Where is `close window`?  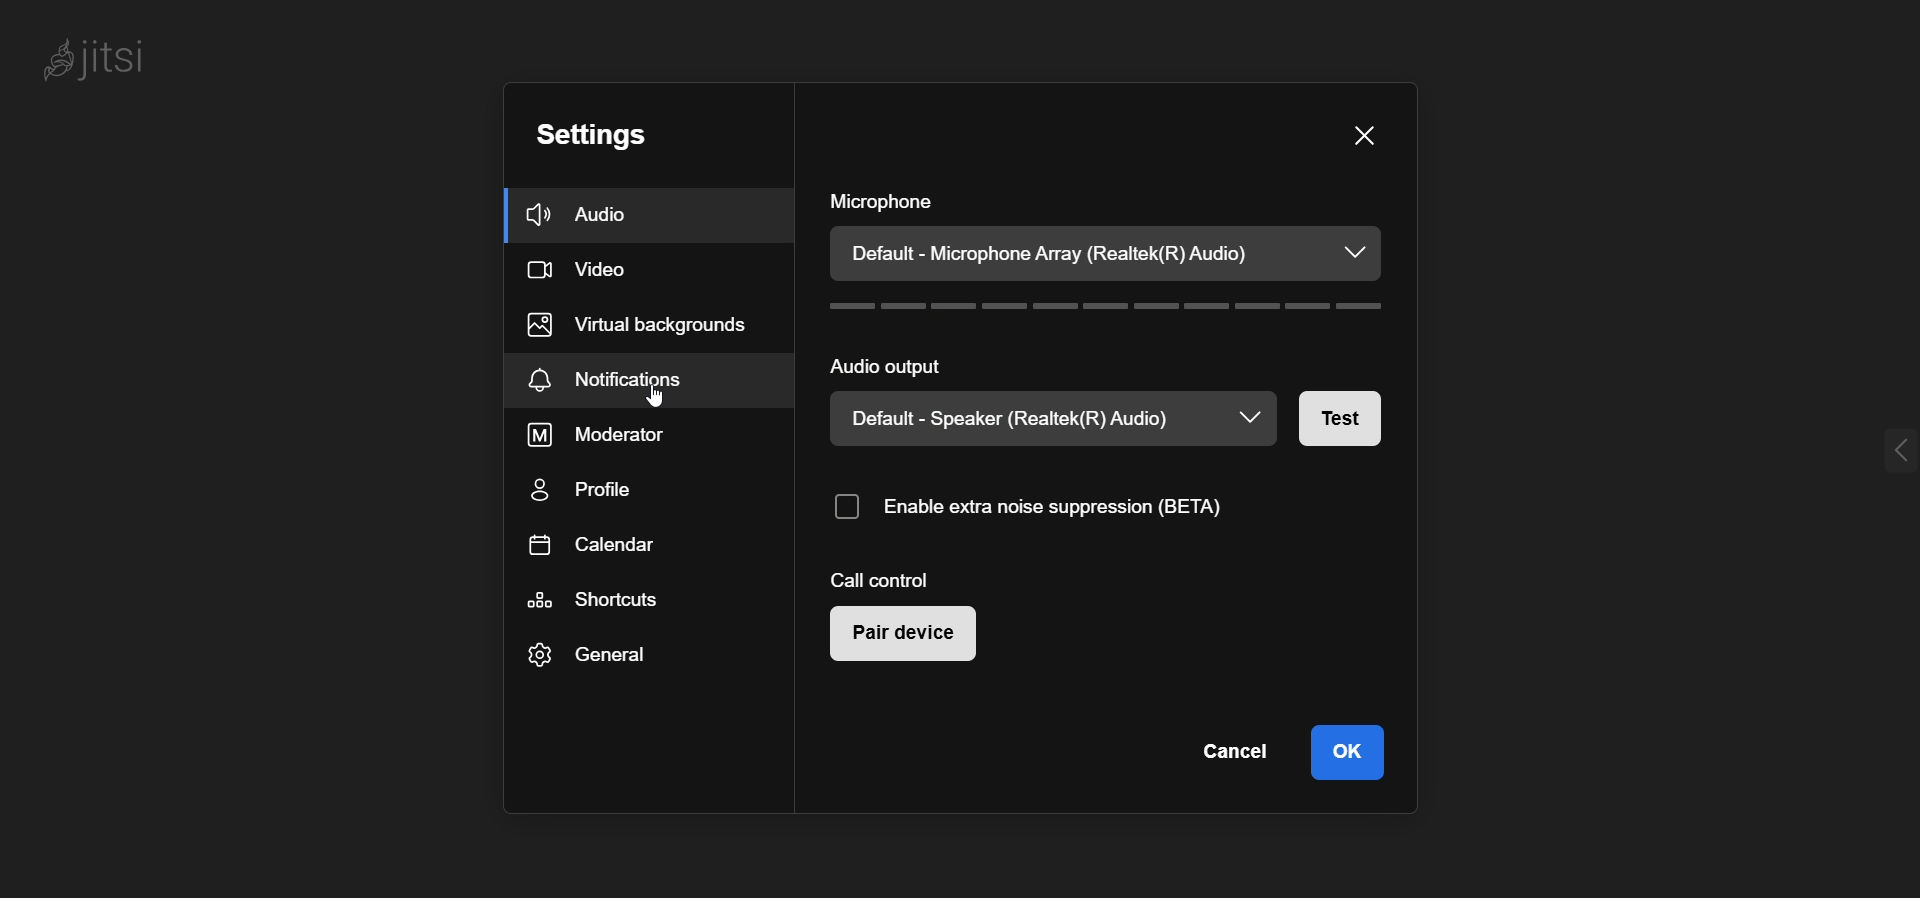 close window is located at coordinates (1362, 136).